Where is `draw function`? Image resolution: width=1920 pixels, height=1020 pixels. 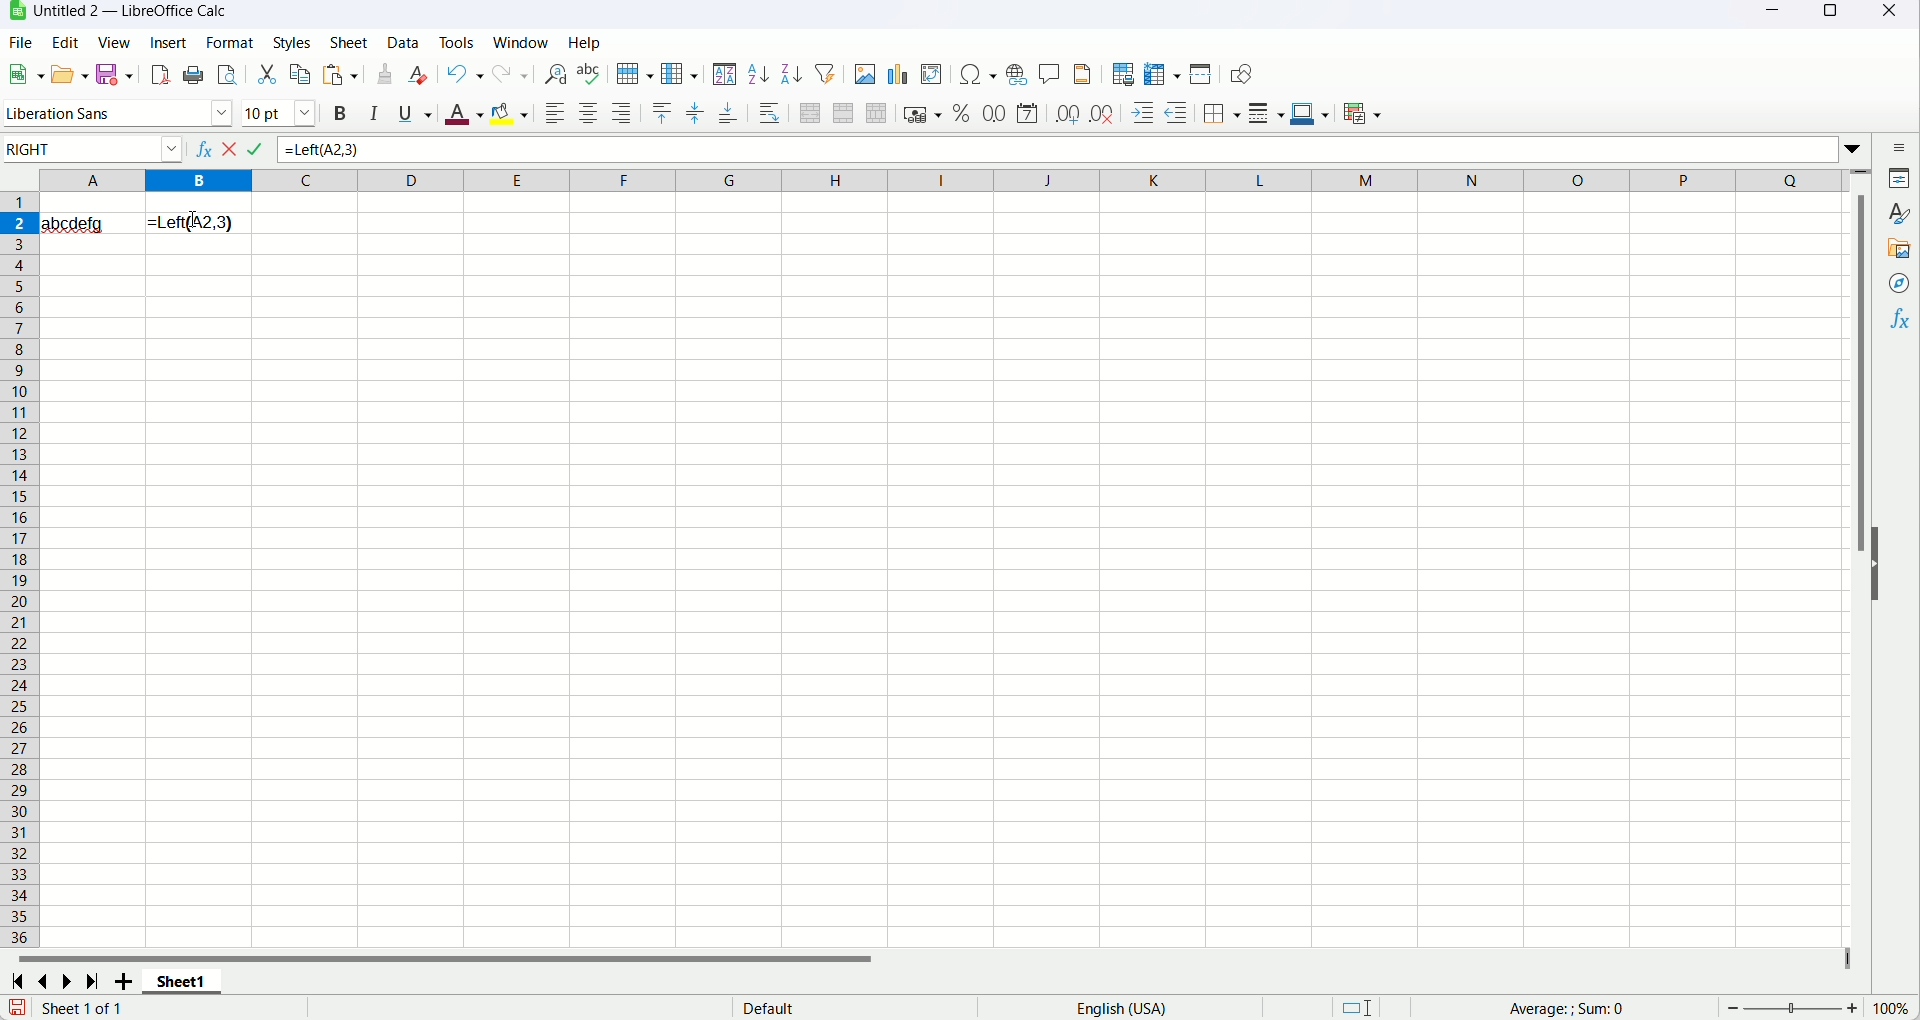 draw function is located at coordinates (1243, 75).